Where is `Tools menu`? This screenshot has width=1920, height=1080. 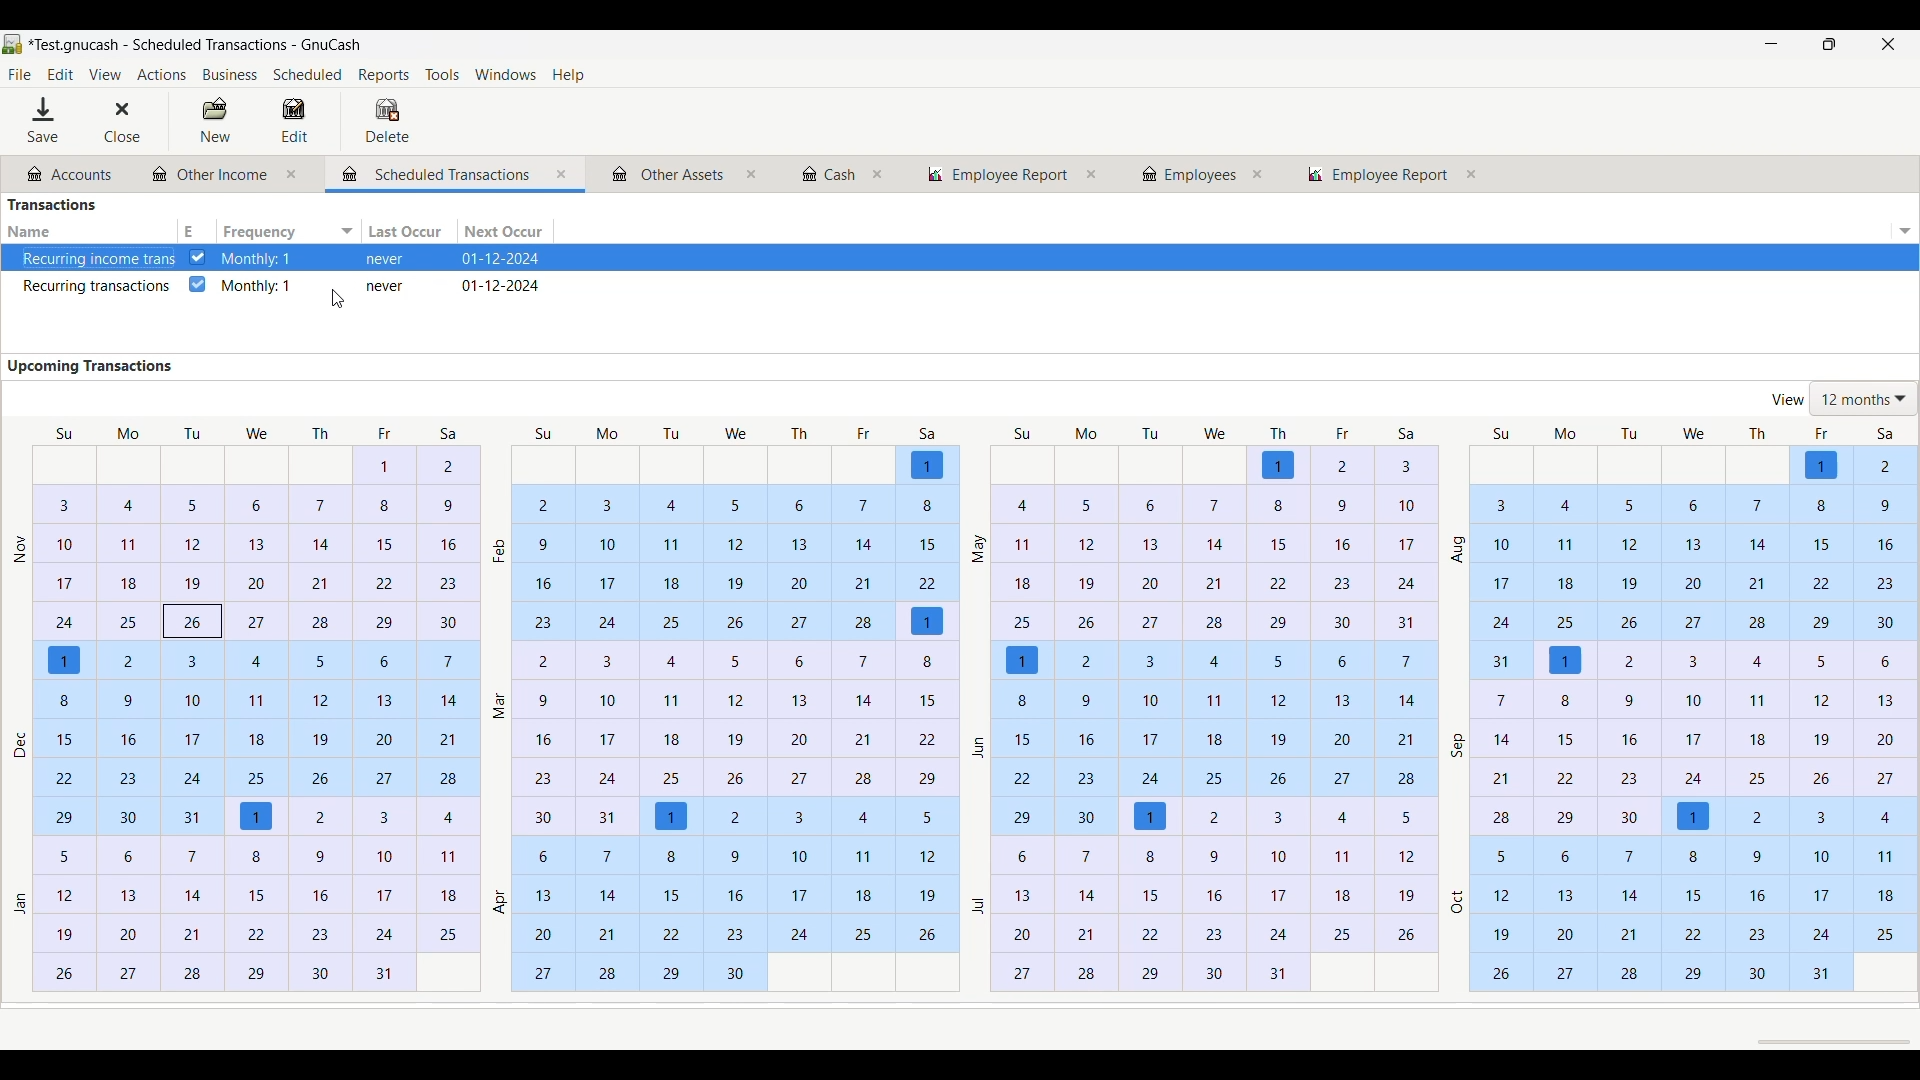 Tools menu is located at coordinates (446, 76).